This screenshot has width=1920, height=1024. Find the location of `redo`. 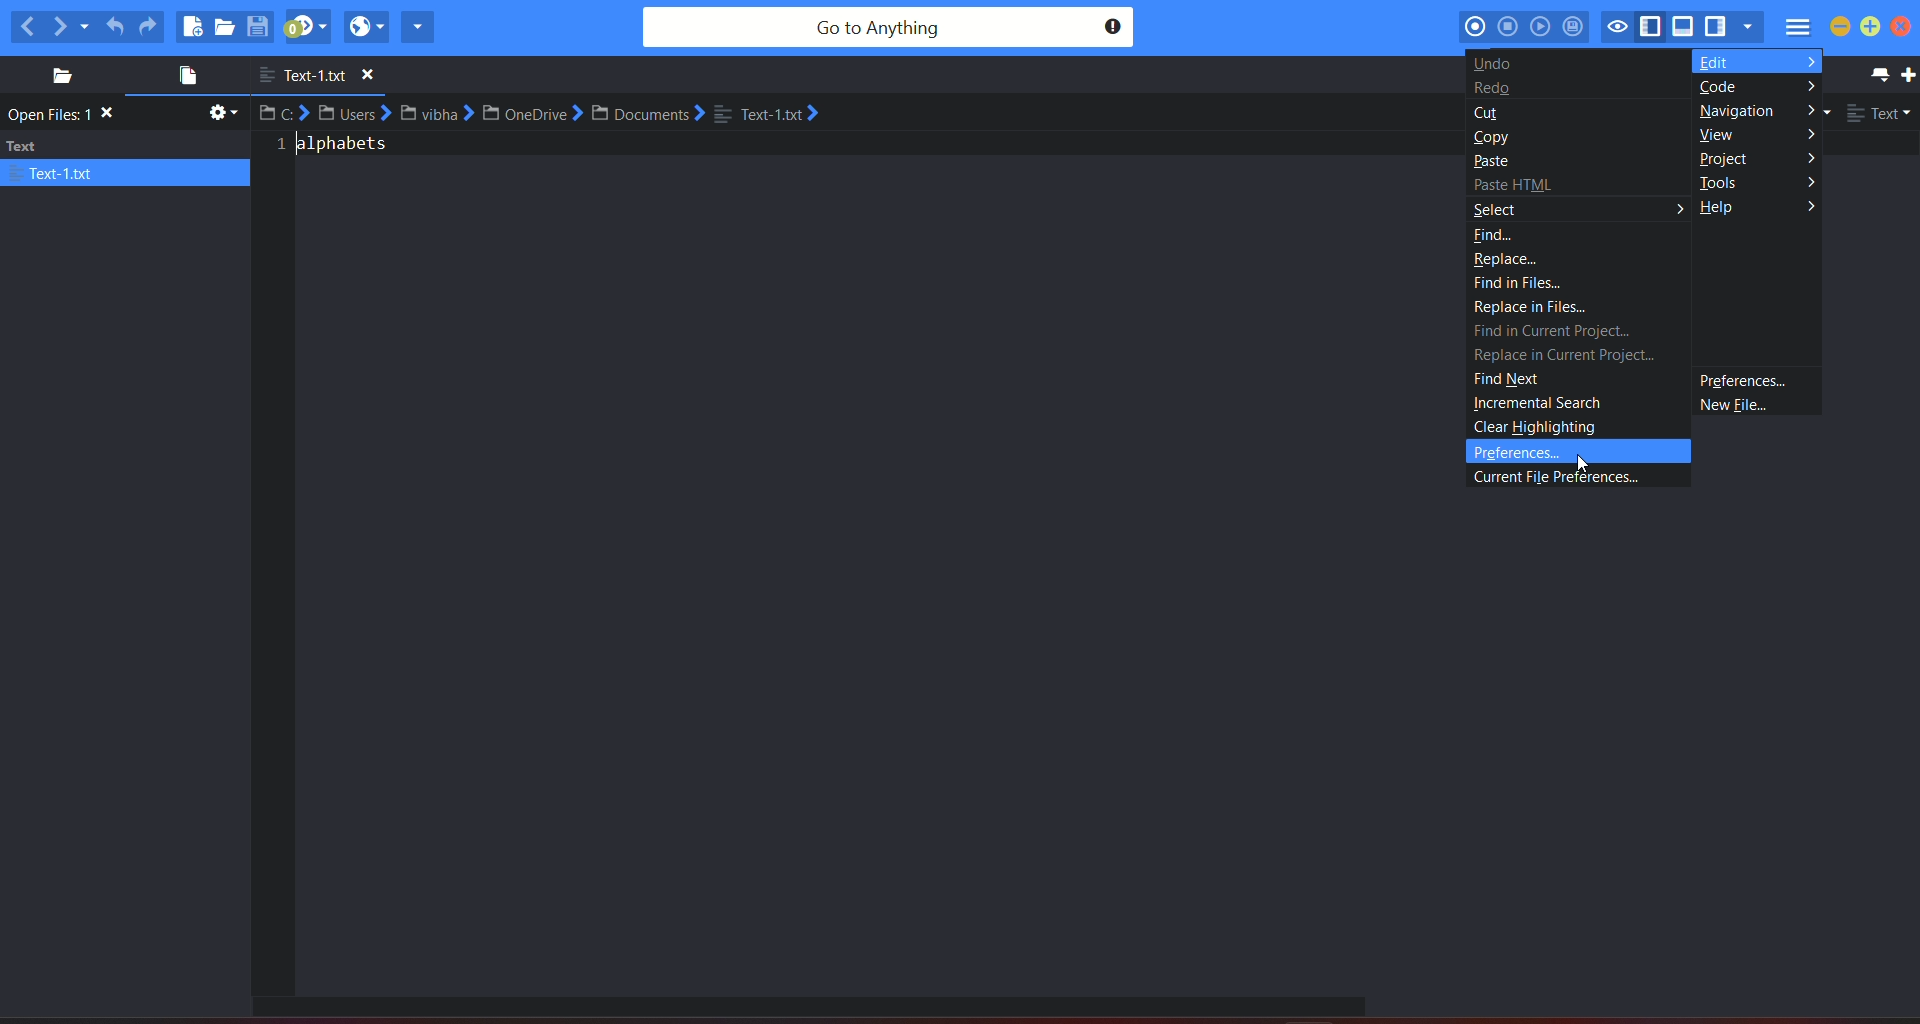

redo is located at coordinates (149, 26).